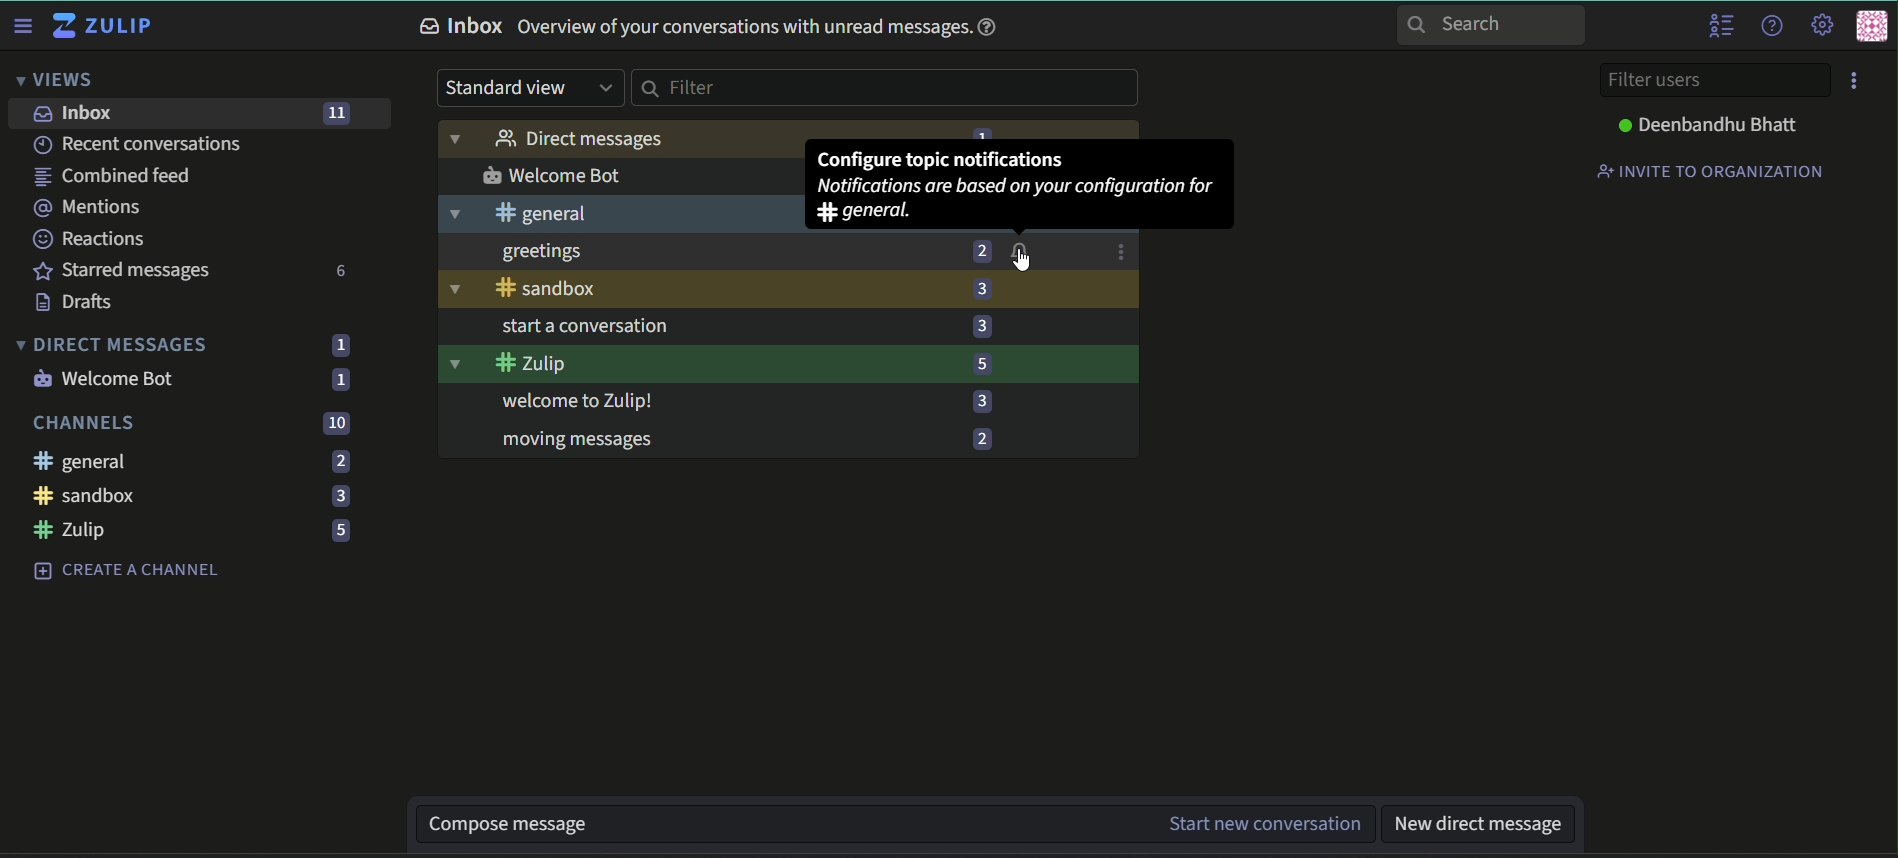 This screenshot has height=858, width=1898. Describe the element at coordinates (113, 176) in the screenshot. I see `combined feed` at that location.